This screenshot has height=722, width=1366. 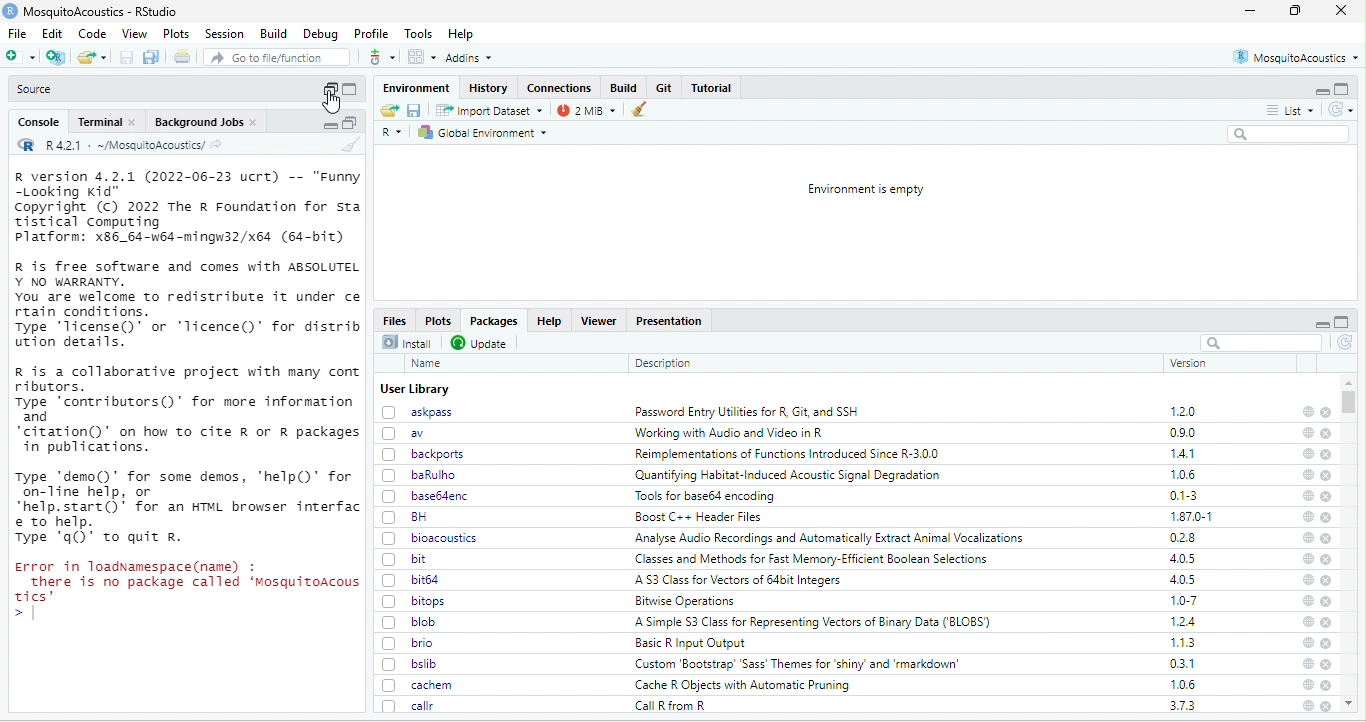 What do you see at coordinates (1327, 644) in the screenshot?
I see `close` at bounding box center [1327, 644].